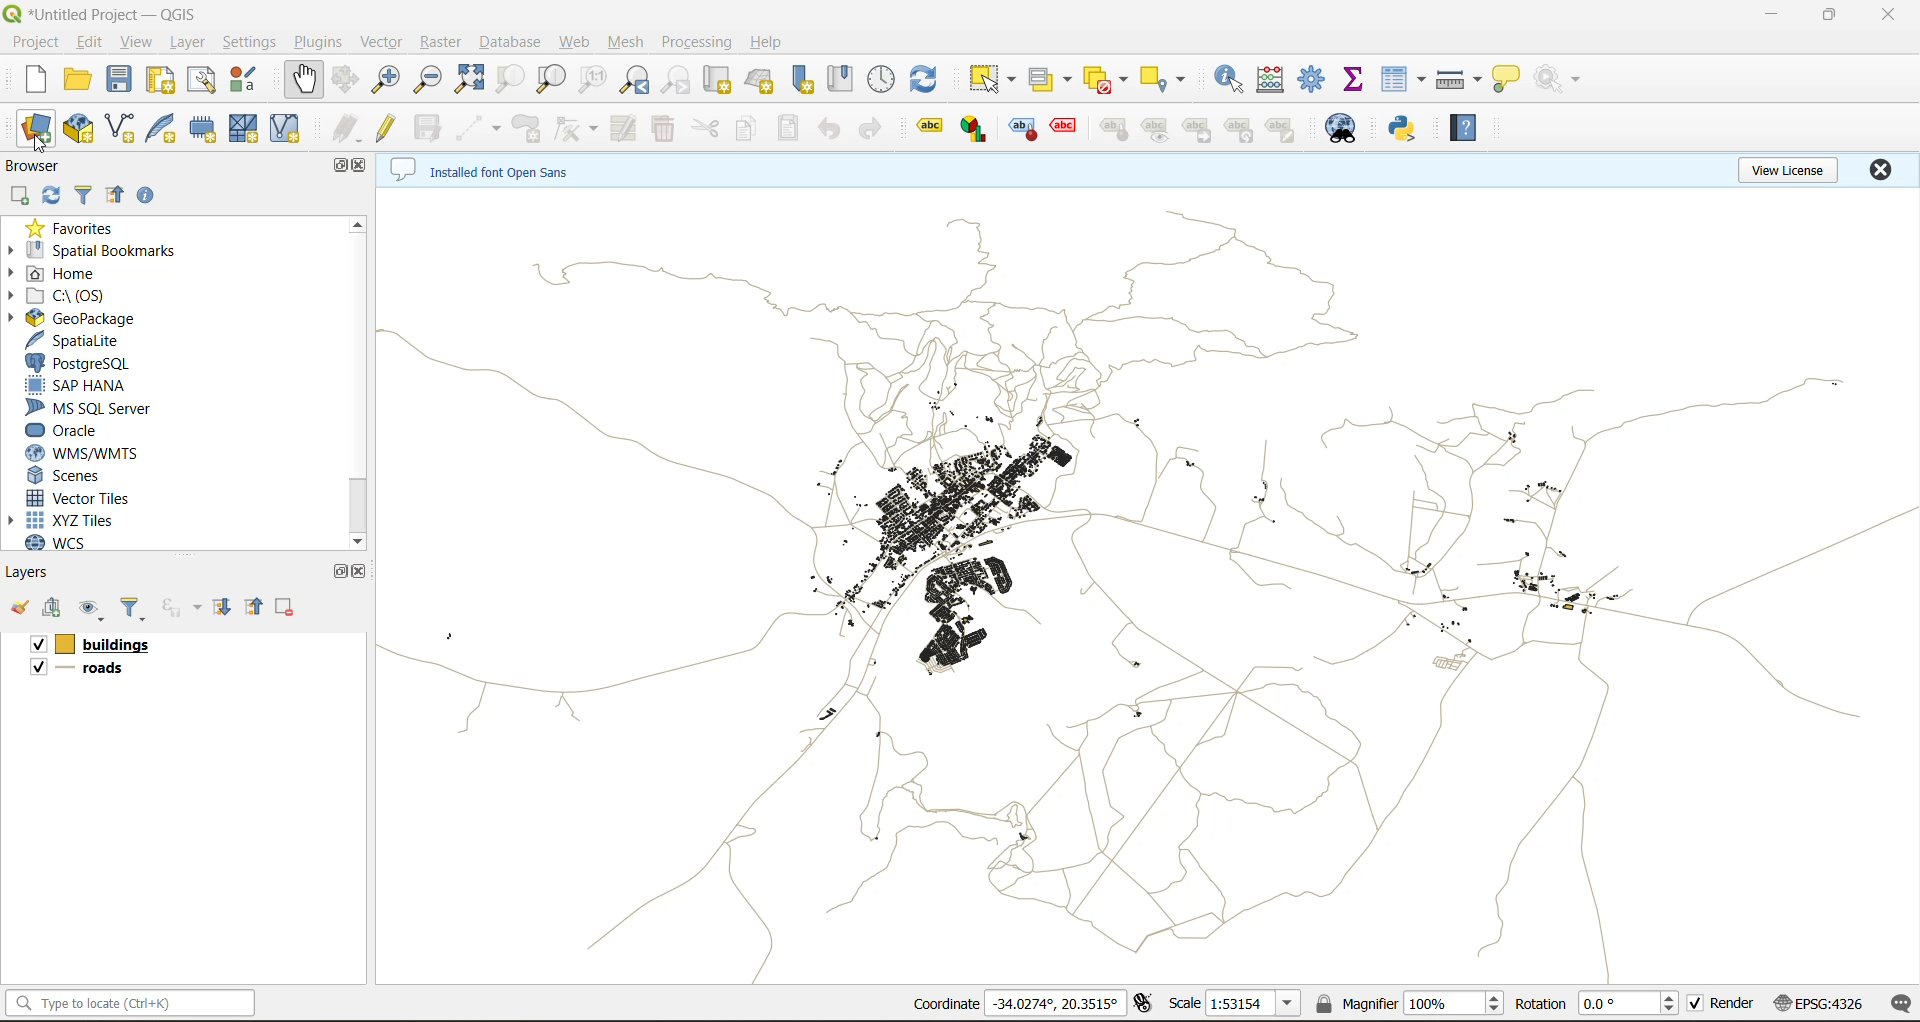 Image resolution: width=1920 pixels, height=1022 pixels. Describe the element at coordinates (363, 164) in the screenshot. I see `close` at that location.